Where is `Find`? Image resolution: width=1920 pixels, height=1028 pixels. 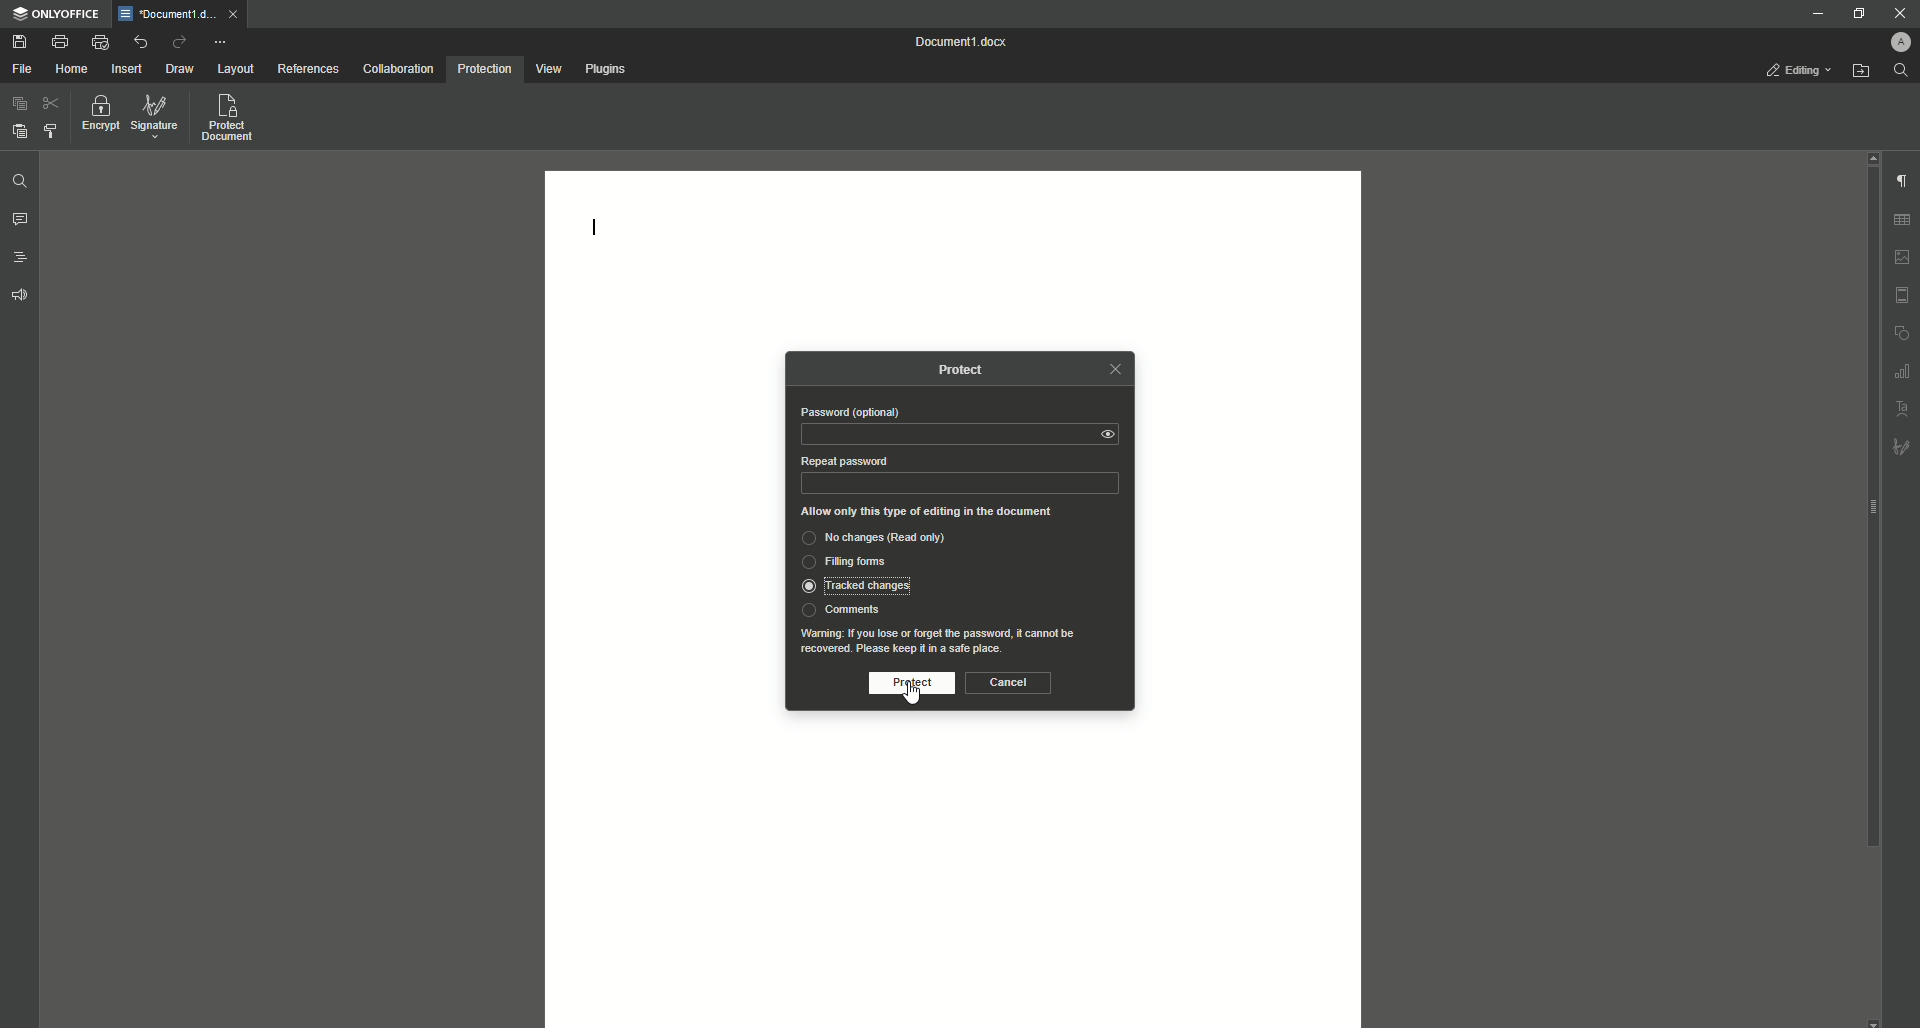
Find is located at coordinates (18, 181).